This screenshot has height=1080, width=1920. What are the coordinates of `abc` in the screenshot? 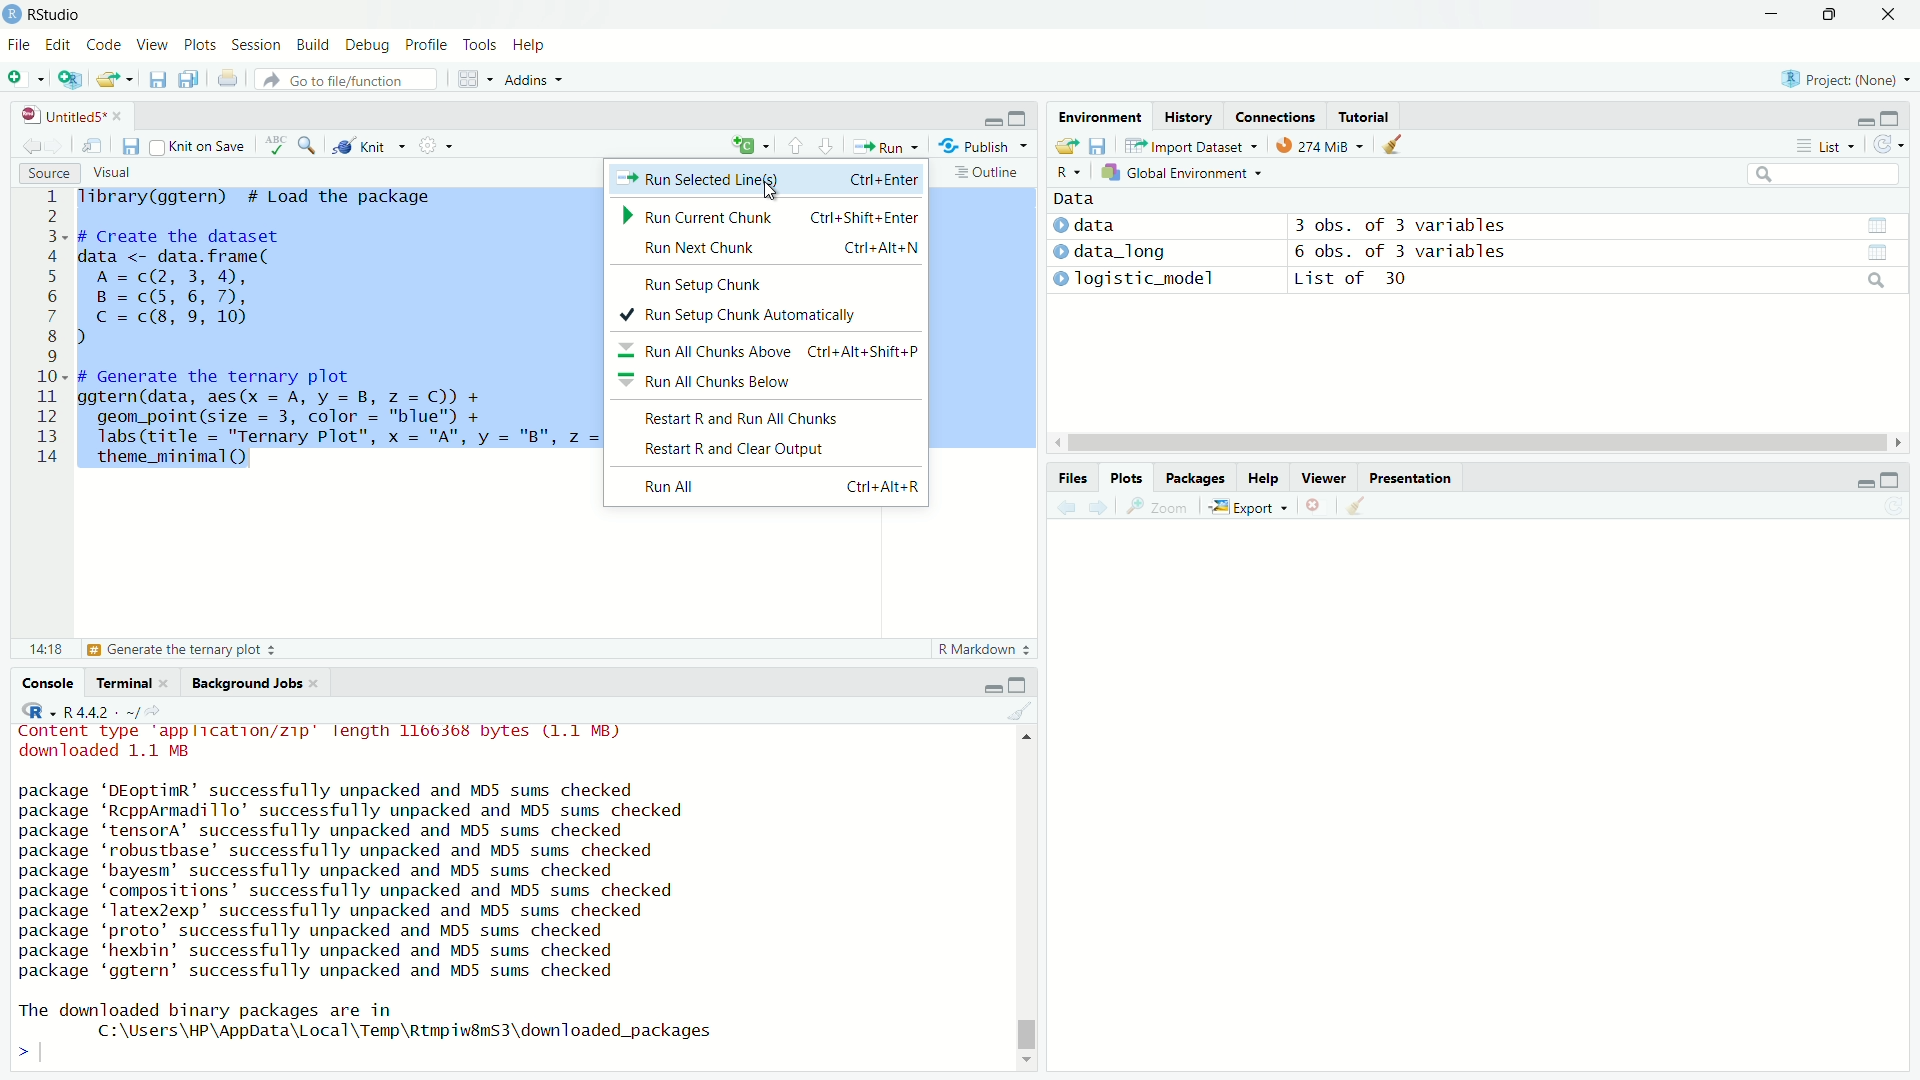 It's located at (276, 150).